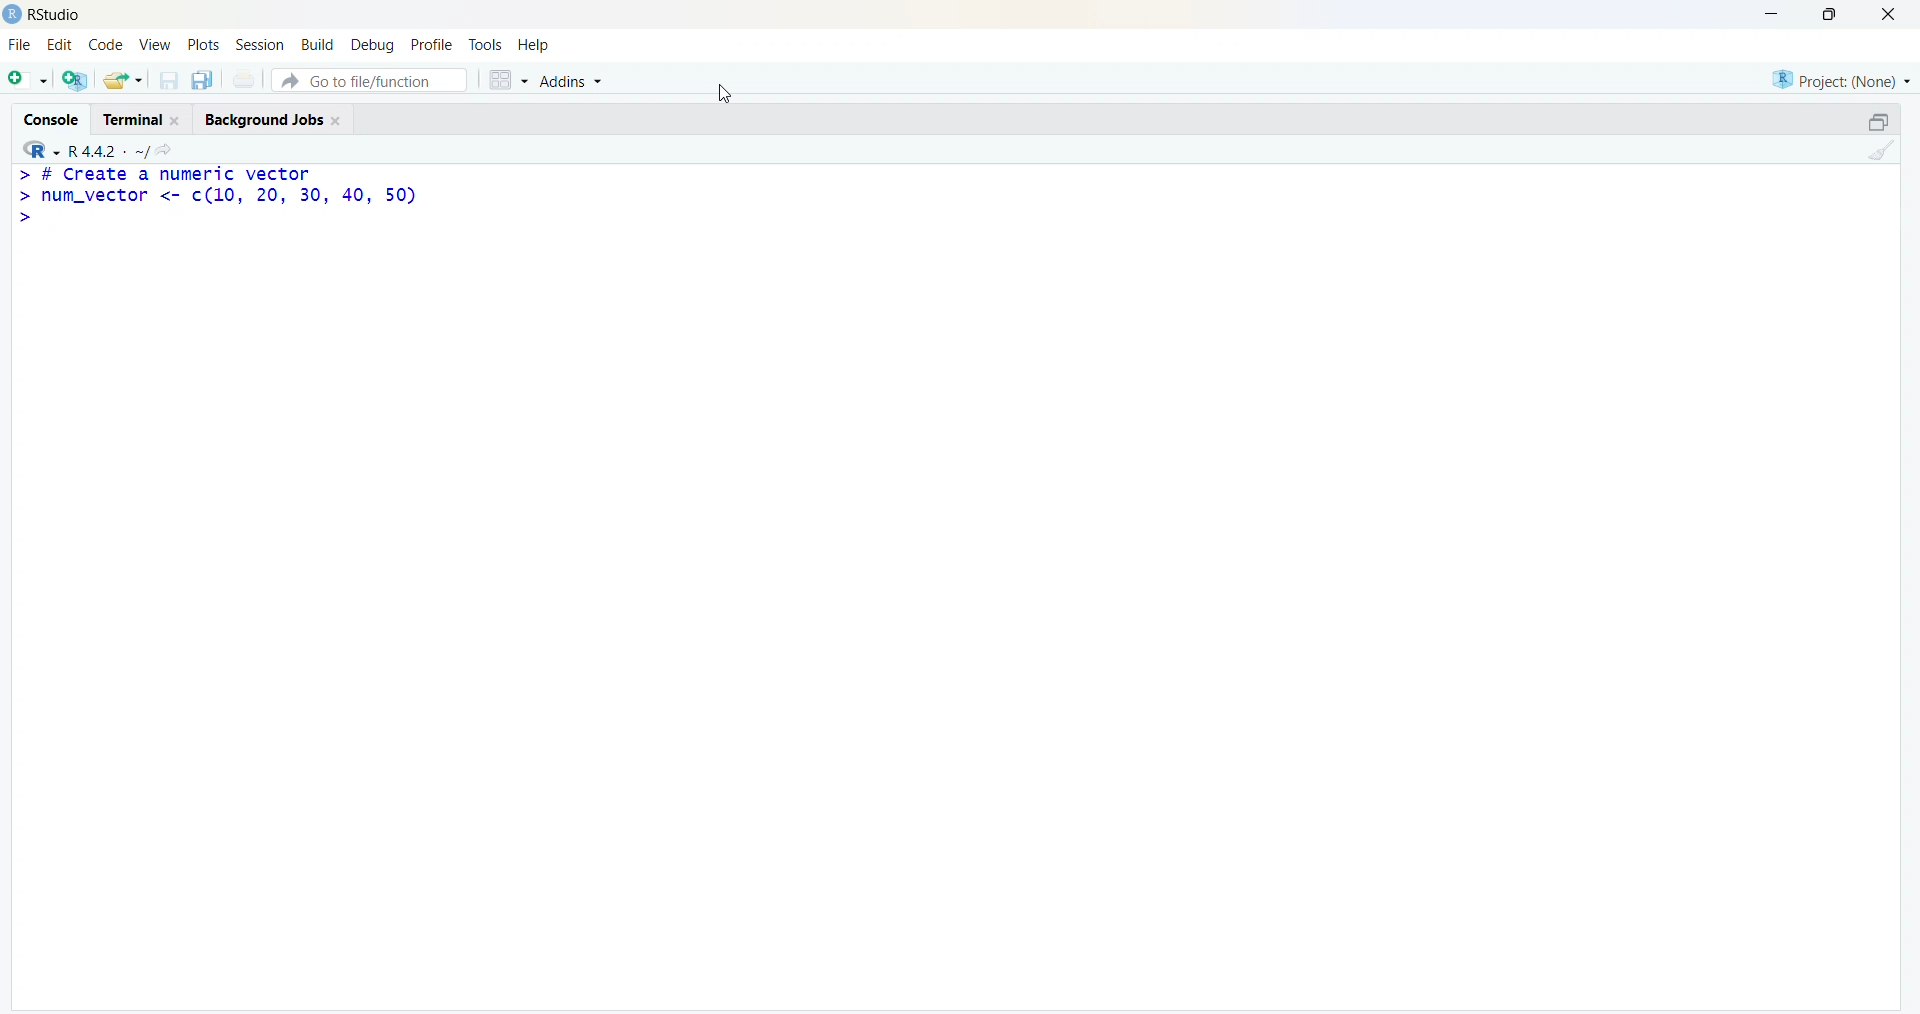  Describe the element at coordinates (76, 81) in the screenshot. I see `add R file` at that location.